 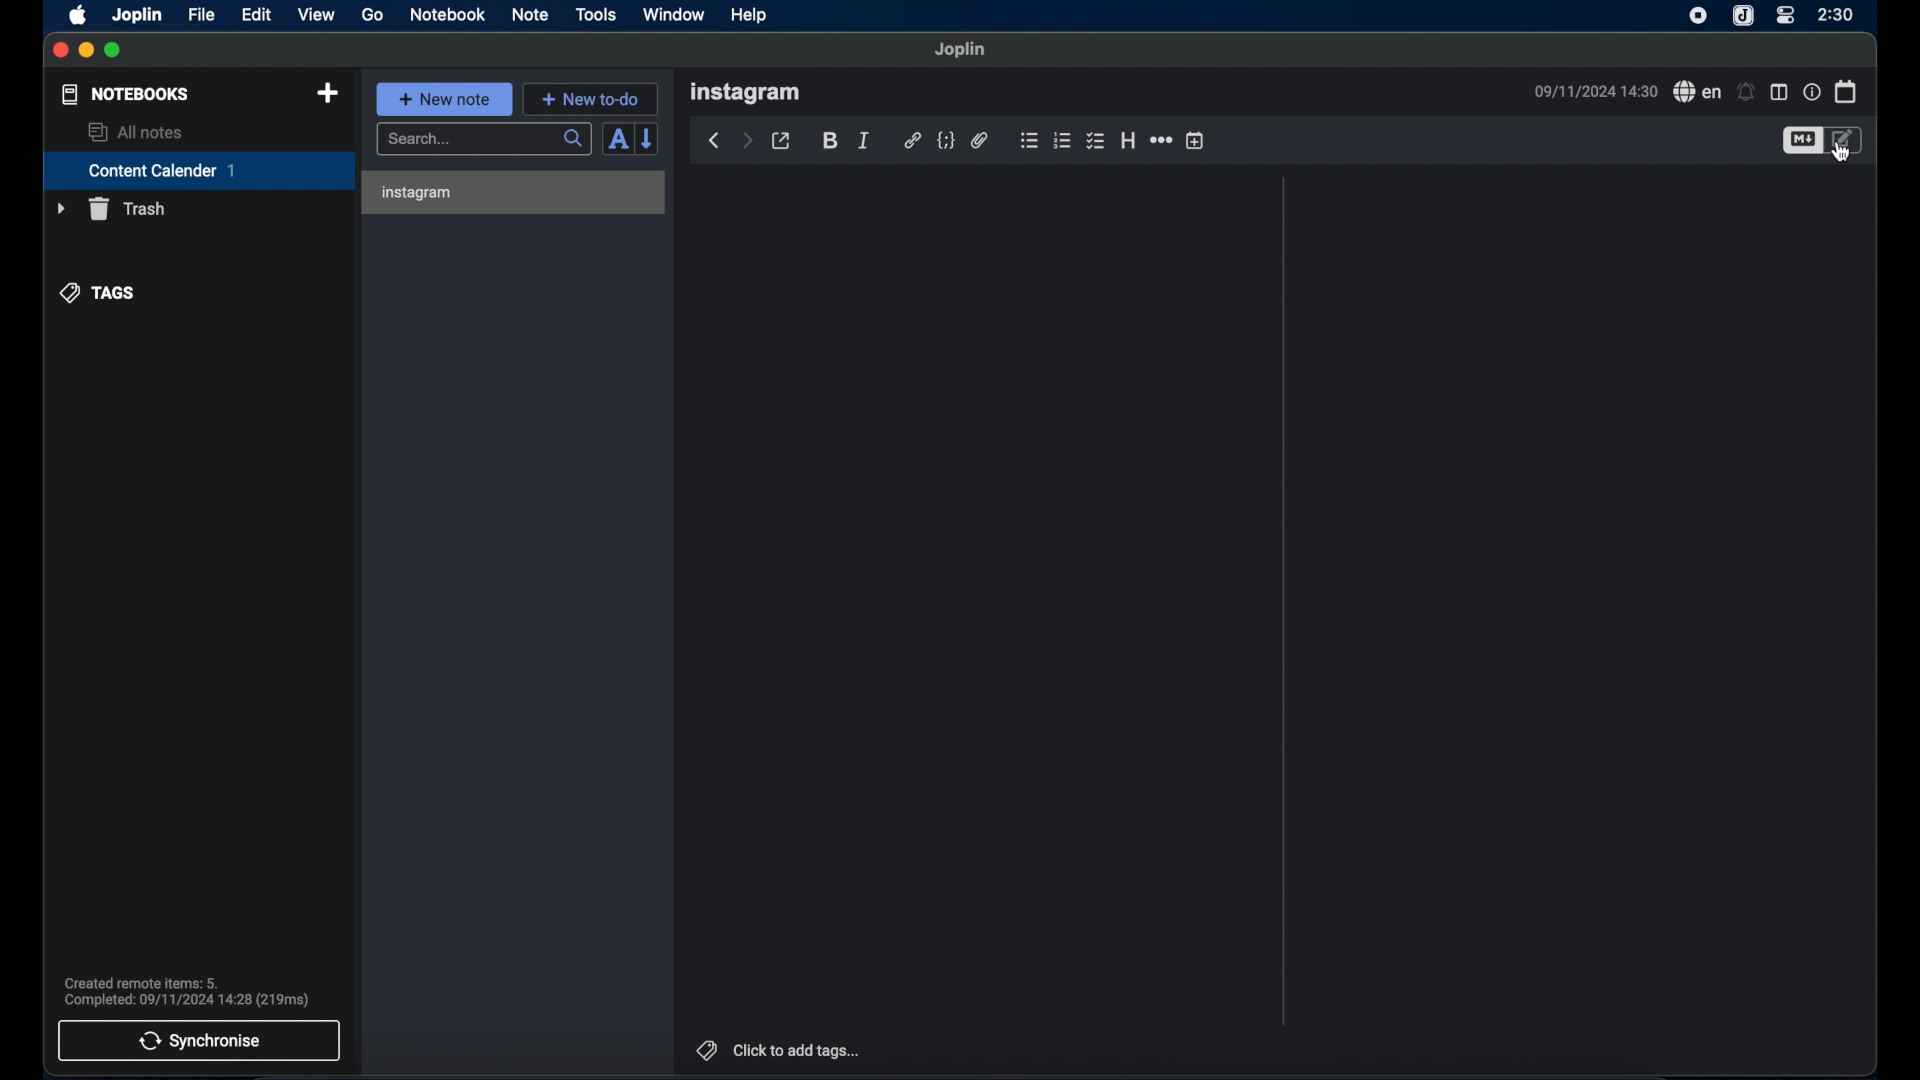 I want to click on code, so click(x=945, y=141).